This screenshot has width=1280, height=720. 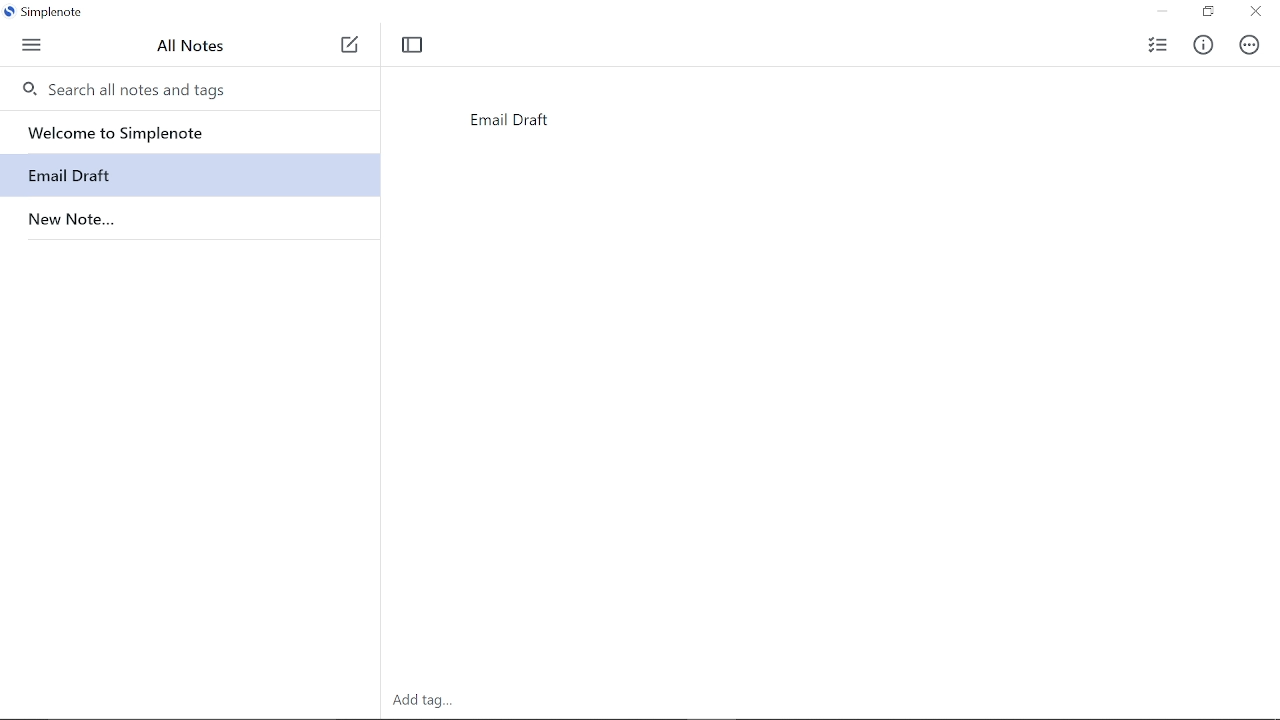 I want to click on Current window, so click(x=47, y=13).